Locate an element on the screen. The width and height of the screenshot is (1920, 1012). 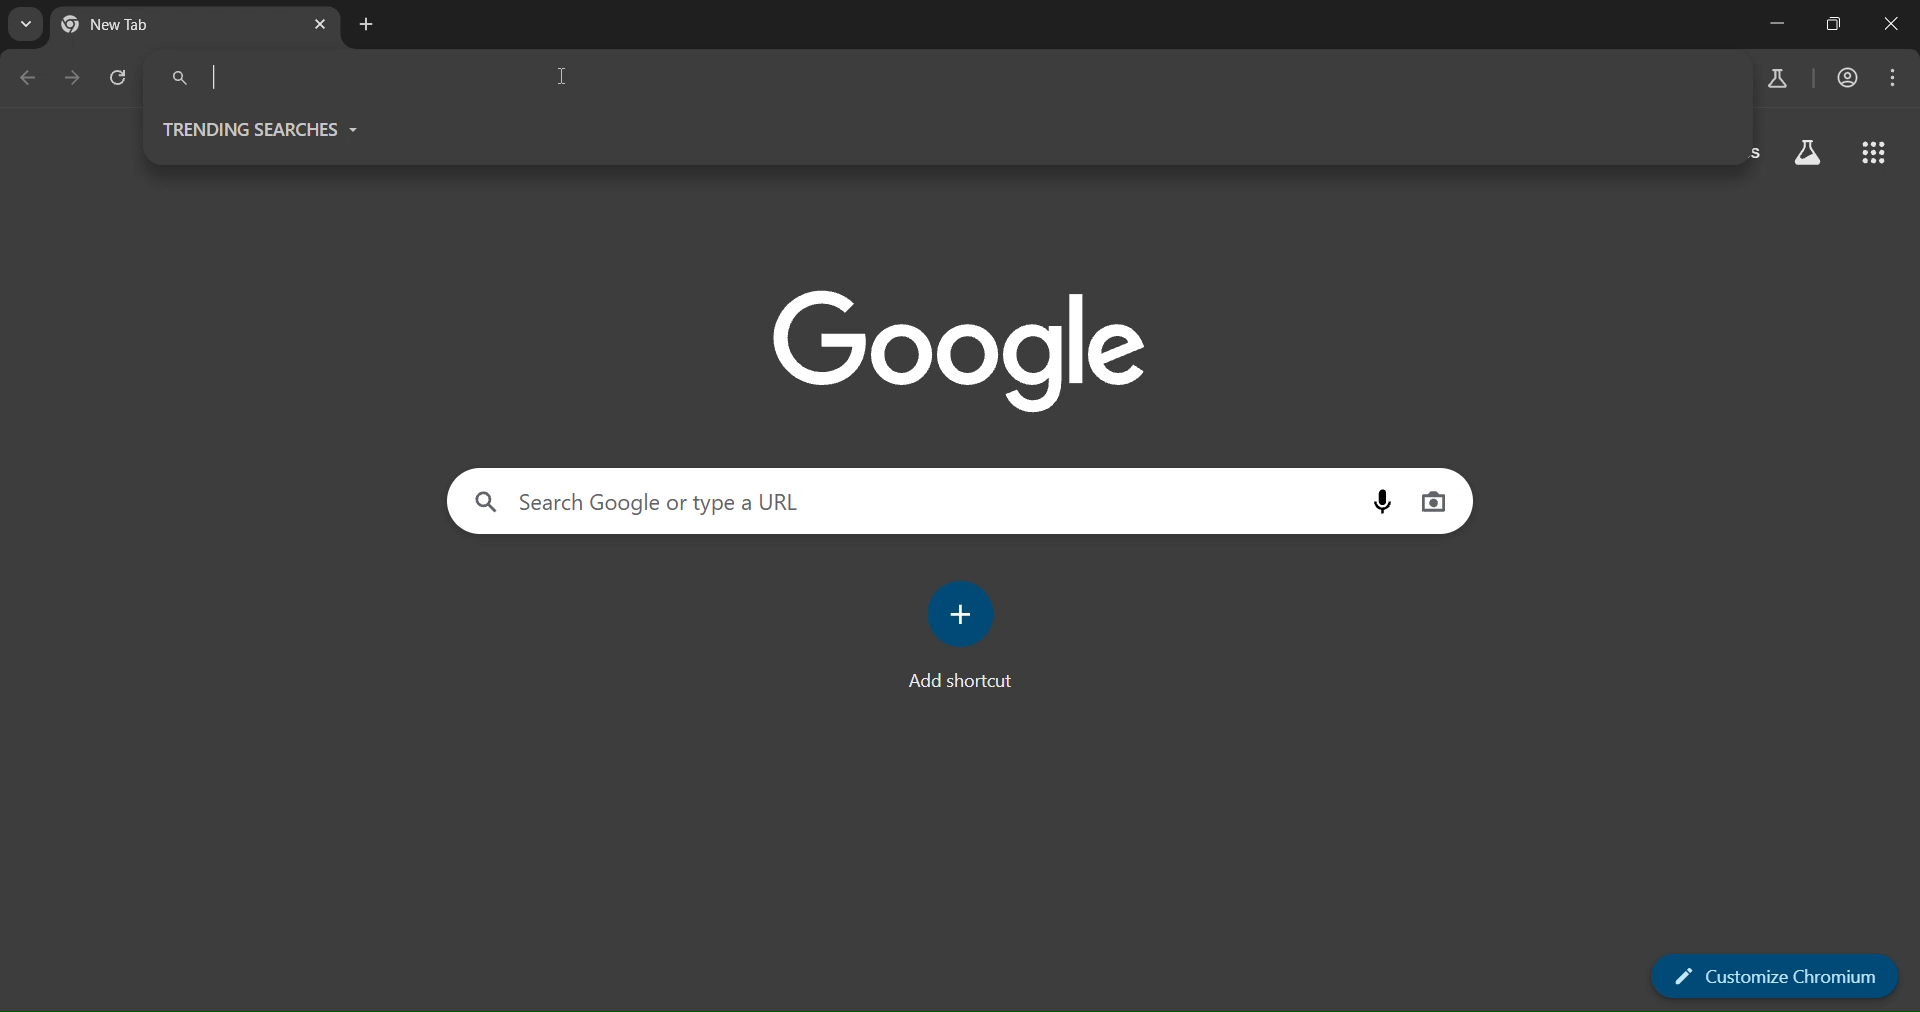
go  forward one page is located at coordinates (74, 84).